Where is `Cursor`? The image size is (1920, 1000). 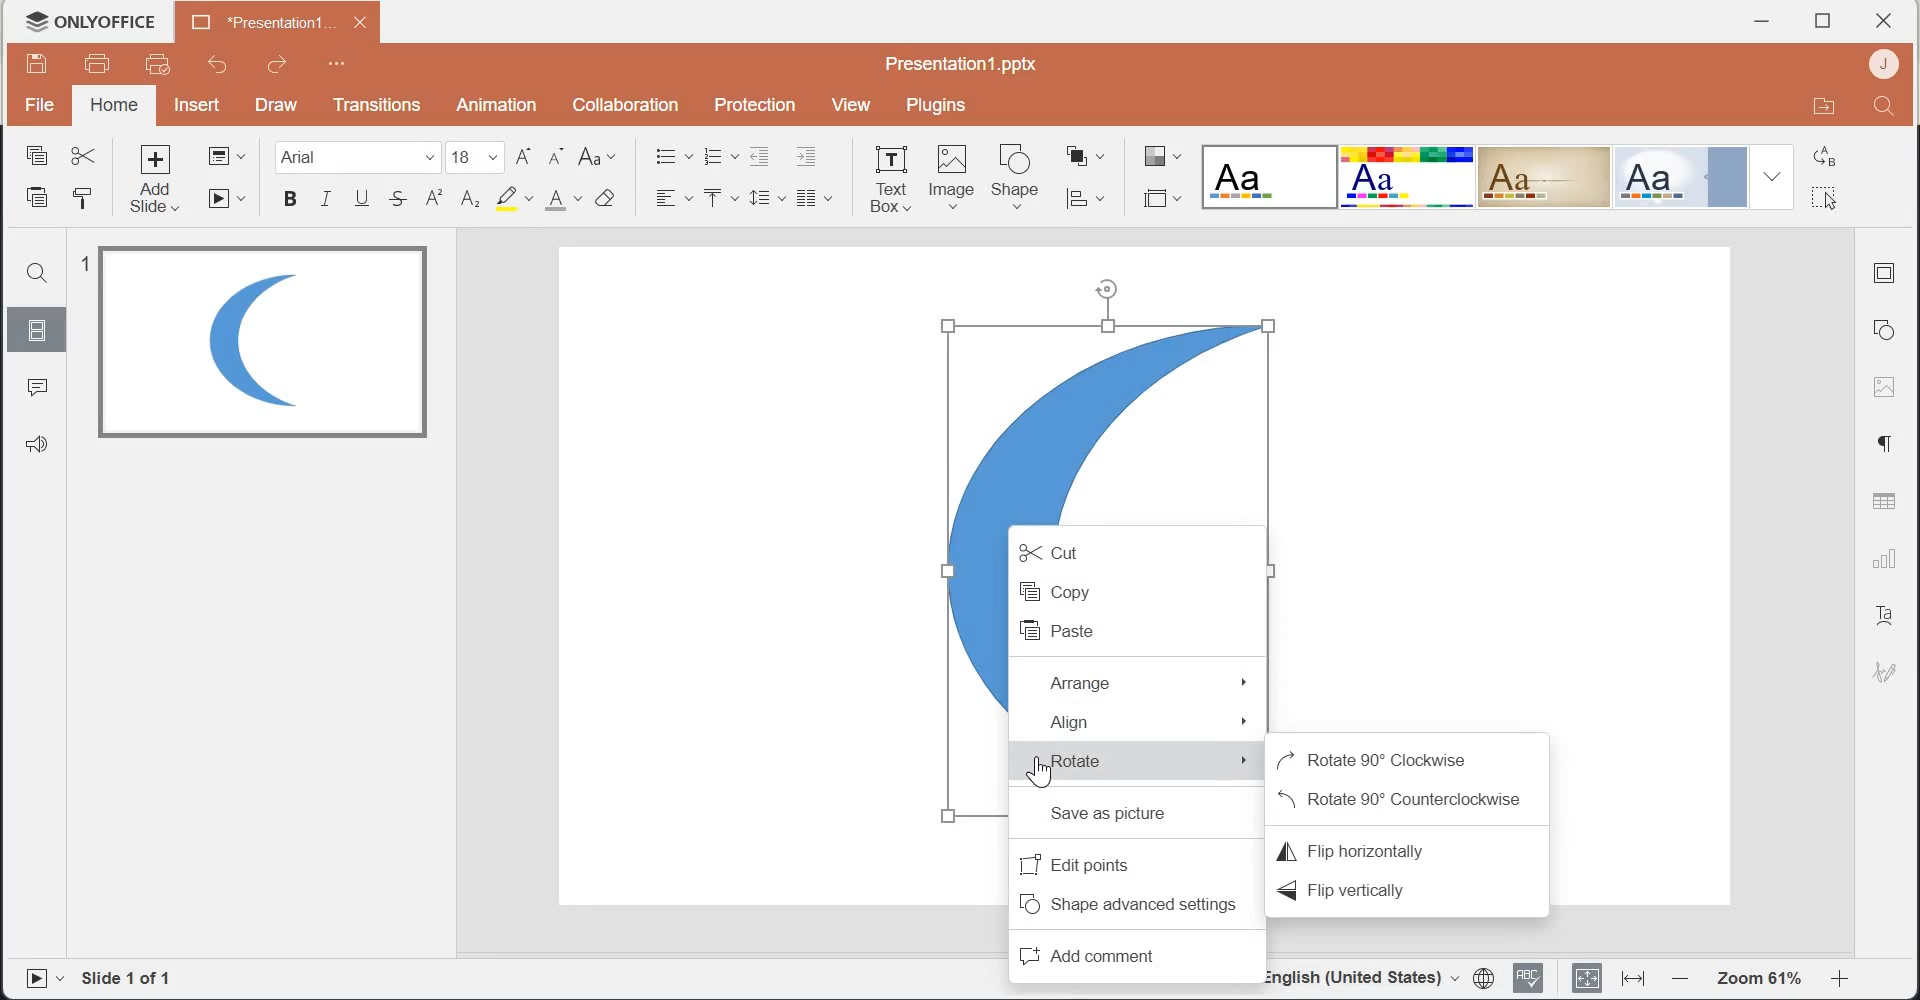 Cursor is located at coordinates (1035, 772).